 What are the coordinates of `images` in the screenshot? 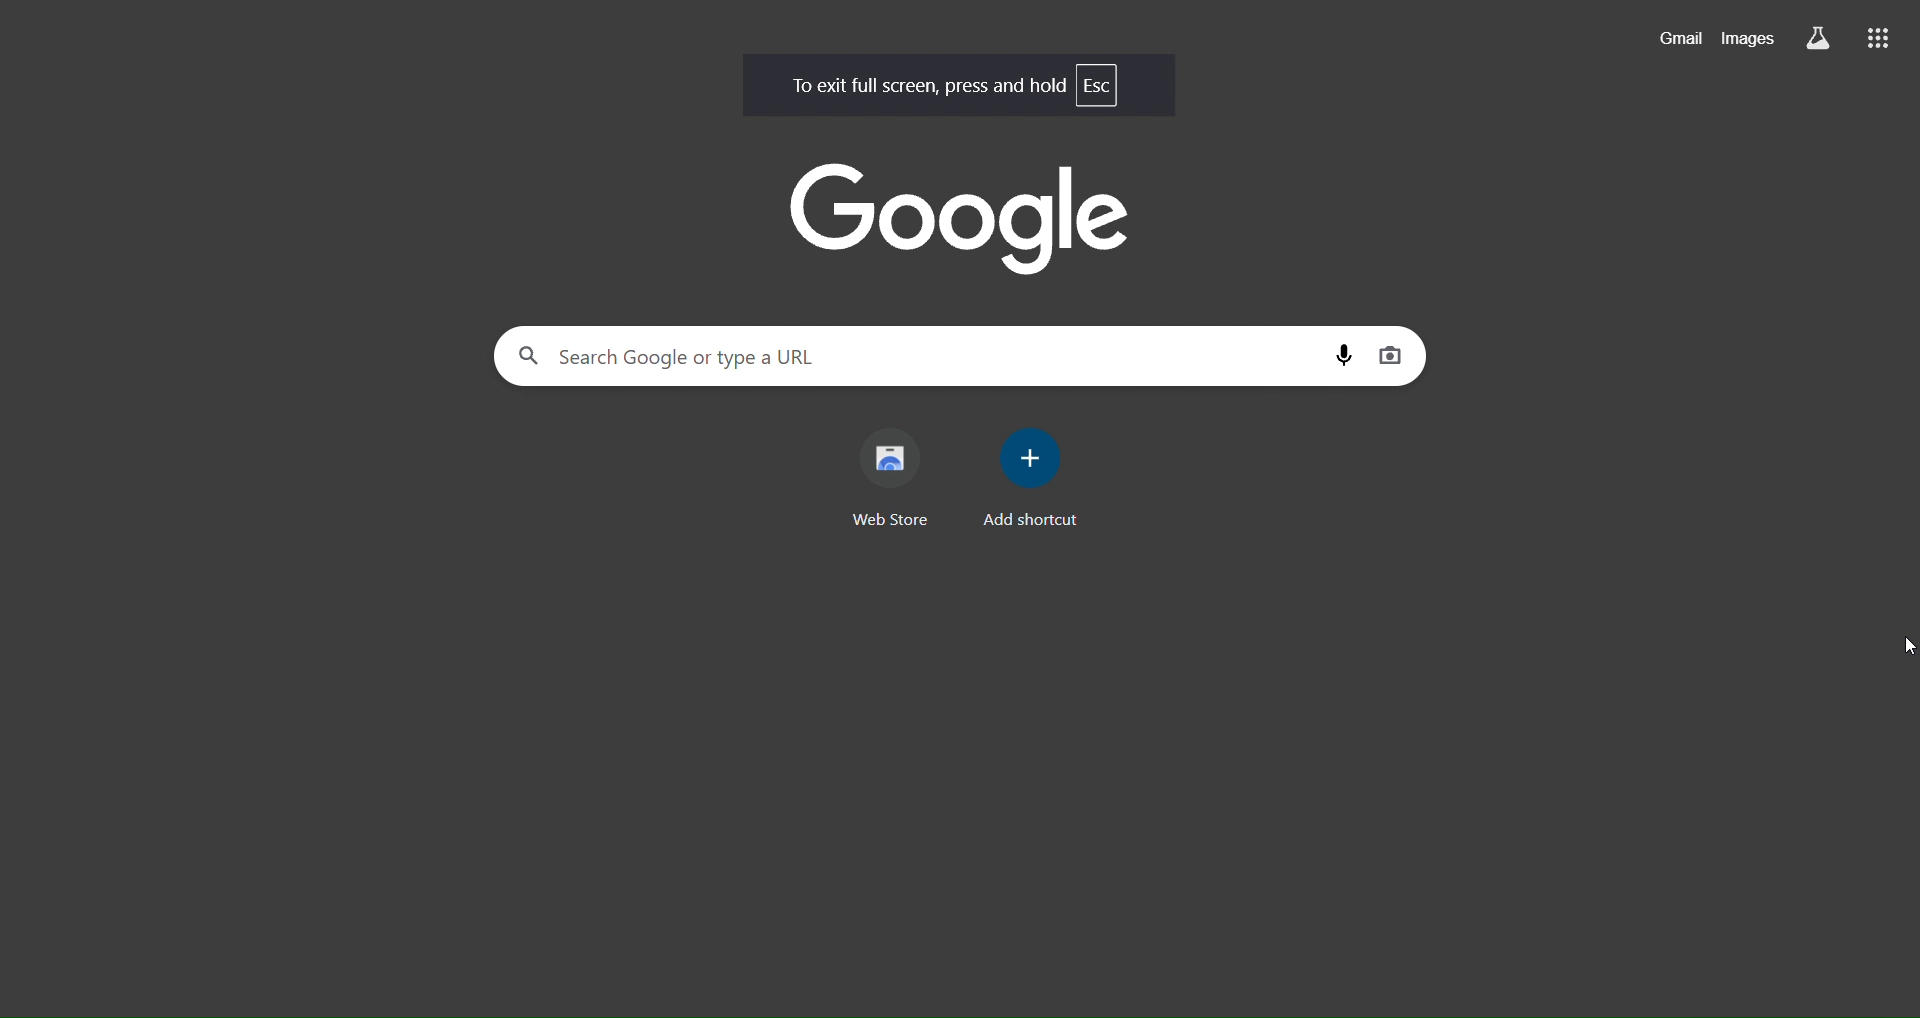 It's located at (1750, 37).